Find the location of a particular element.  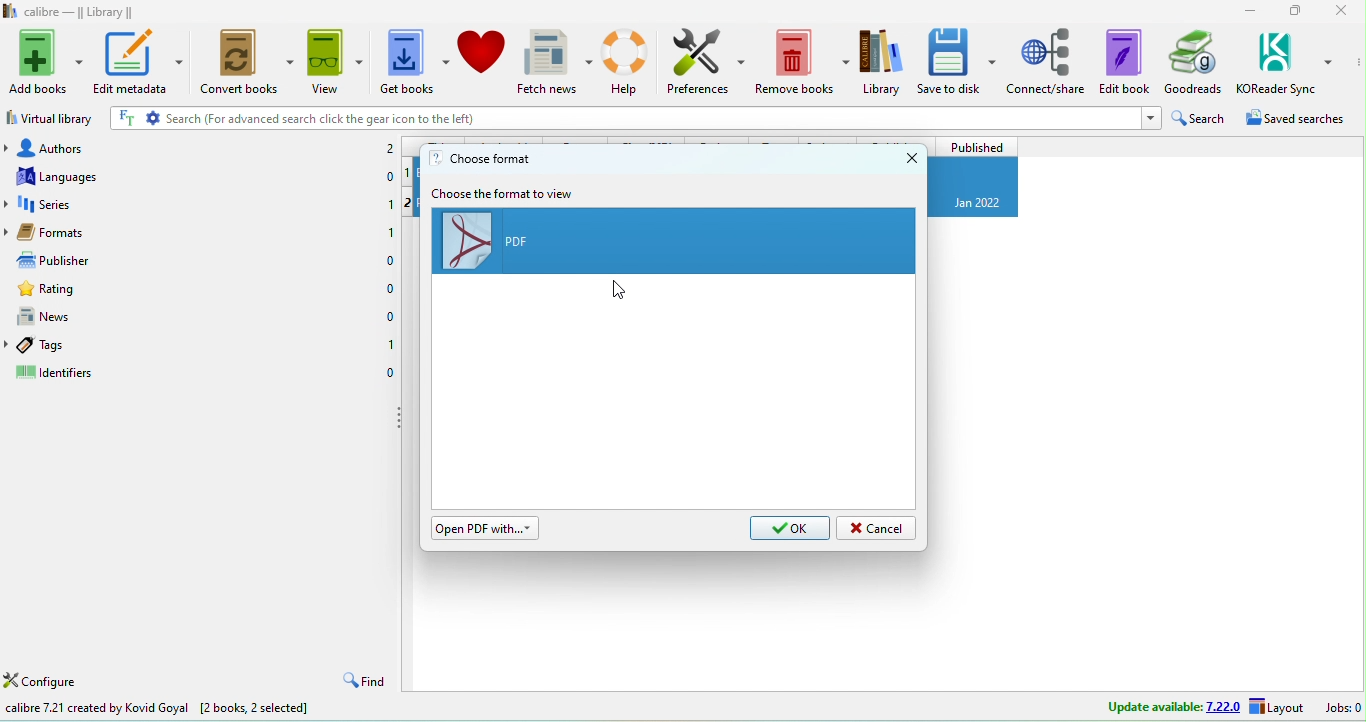

Library is located at coordinates (882, 61).